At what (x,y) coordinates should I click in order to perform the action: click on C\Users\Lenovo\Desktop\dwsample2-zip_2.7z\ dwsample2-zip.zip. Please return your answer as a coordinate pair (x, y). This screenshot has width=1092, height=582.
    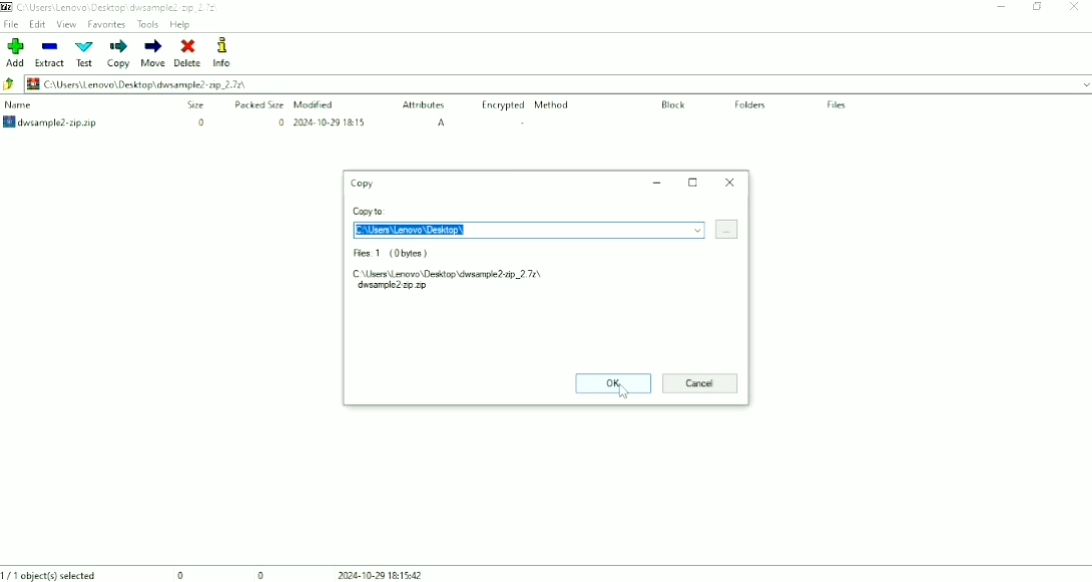
    Looking at the image, I should click on (469, 279).